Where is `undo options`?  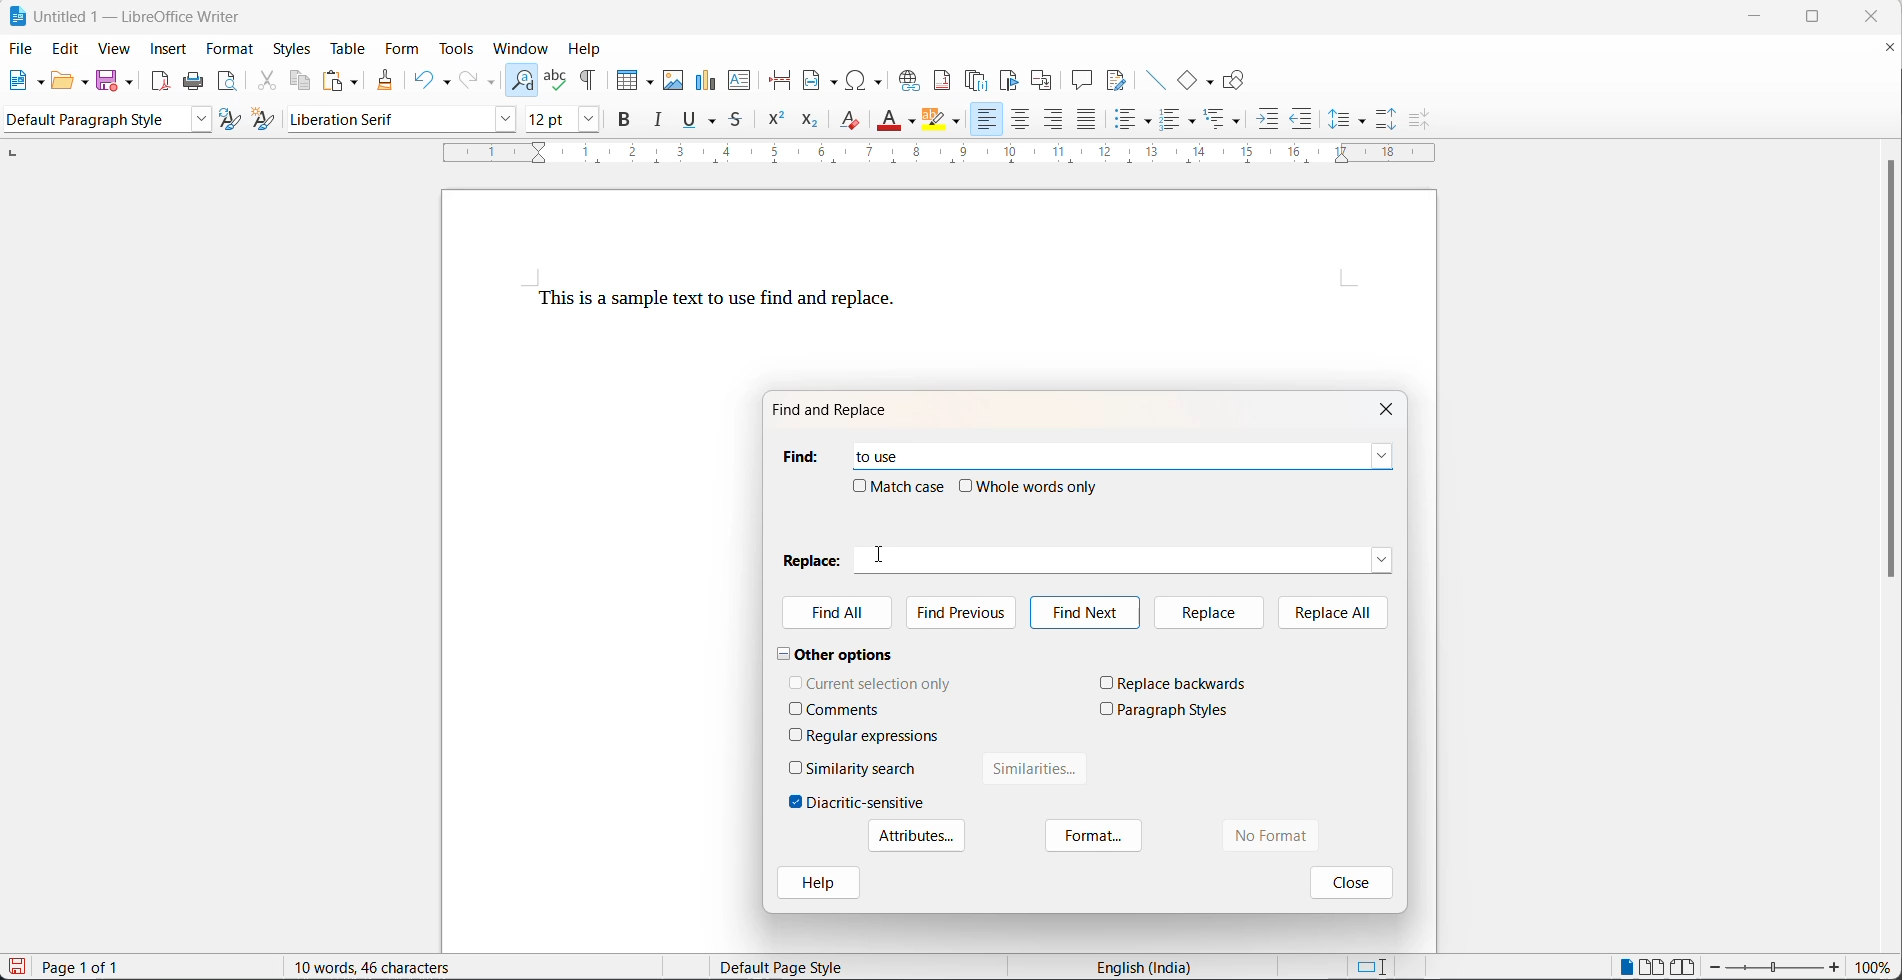
undo options is located at coordinates (445, 80).